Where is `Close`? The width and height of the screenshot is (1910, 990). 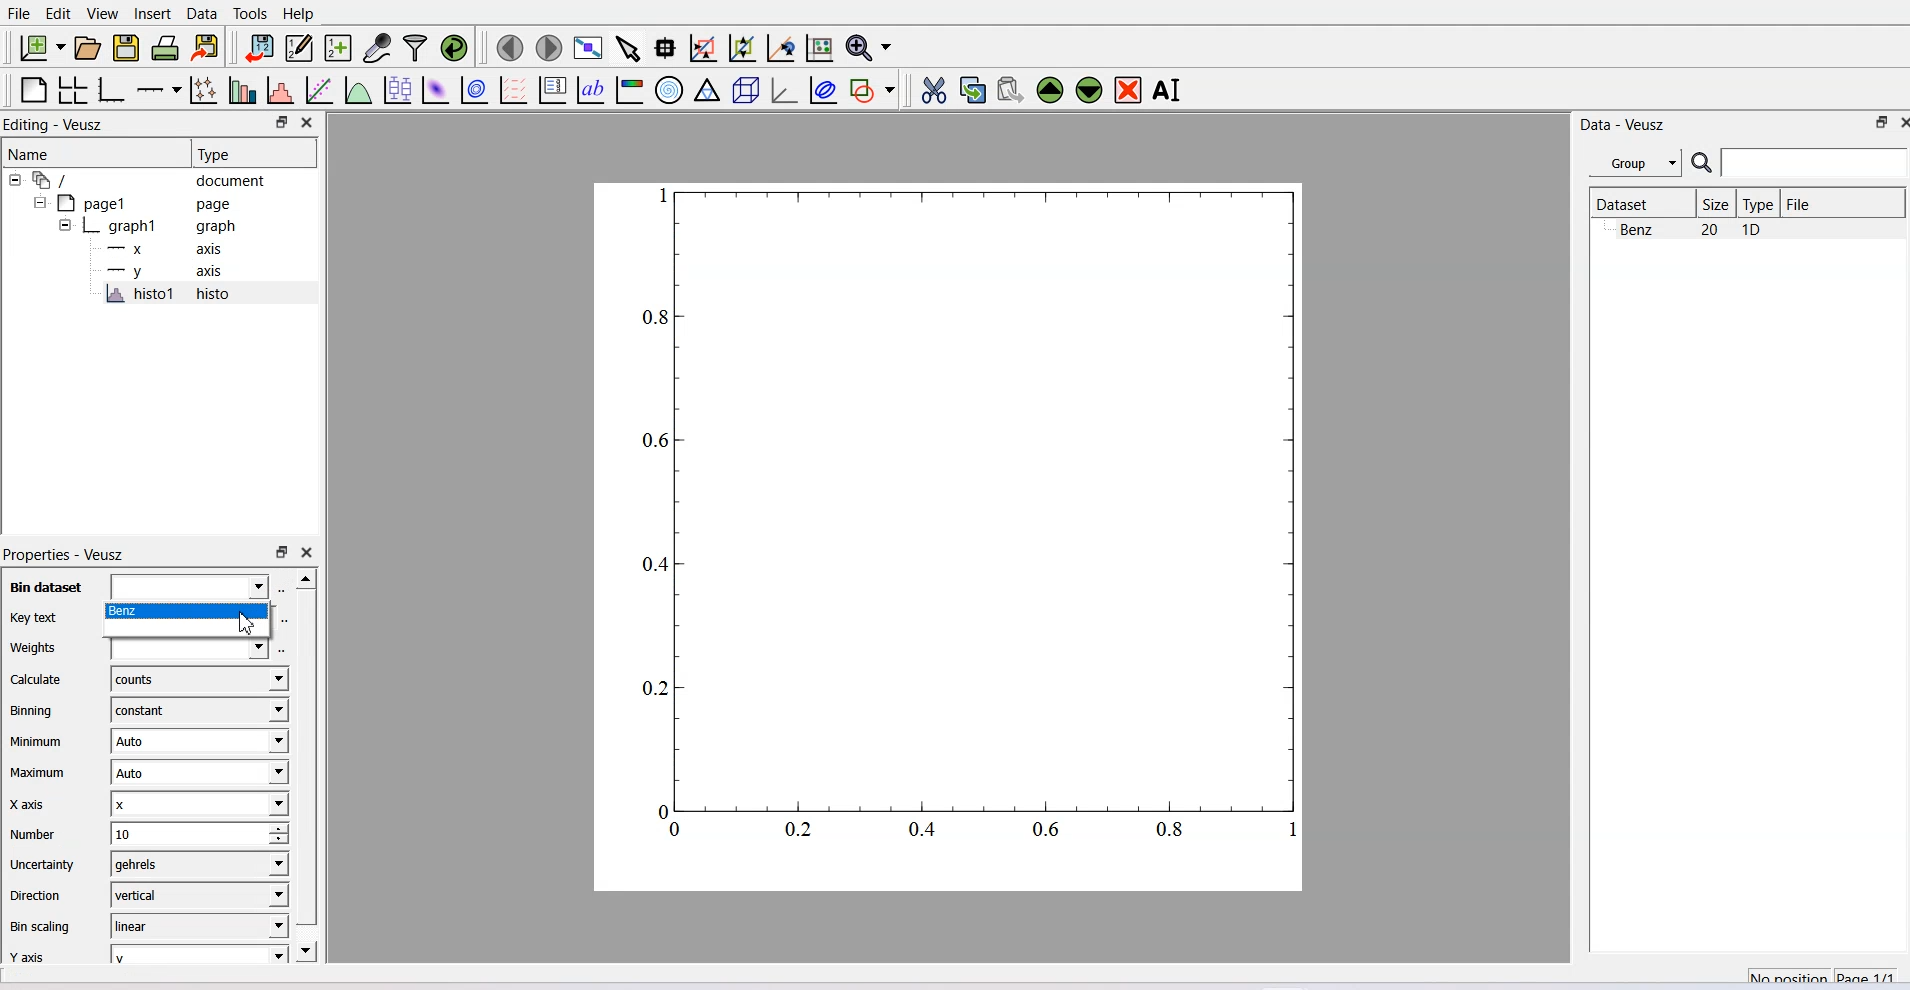
Close is located at coordinates (310, 123).